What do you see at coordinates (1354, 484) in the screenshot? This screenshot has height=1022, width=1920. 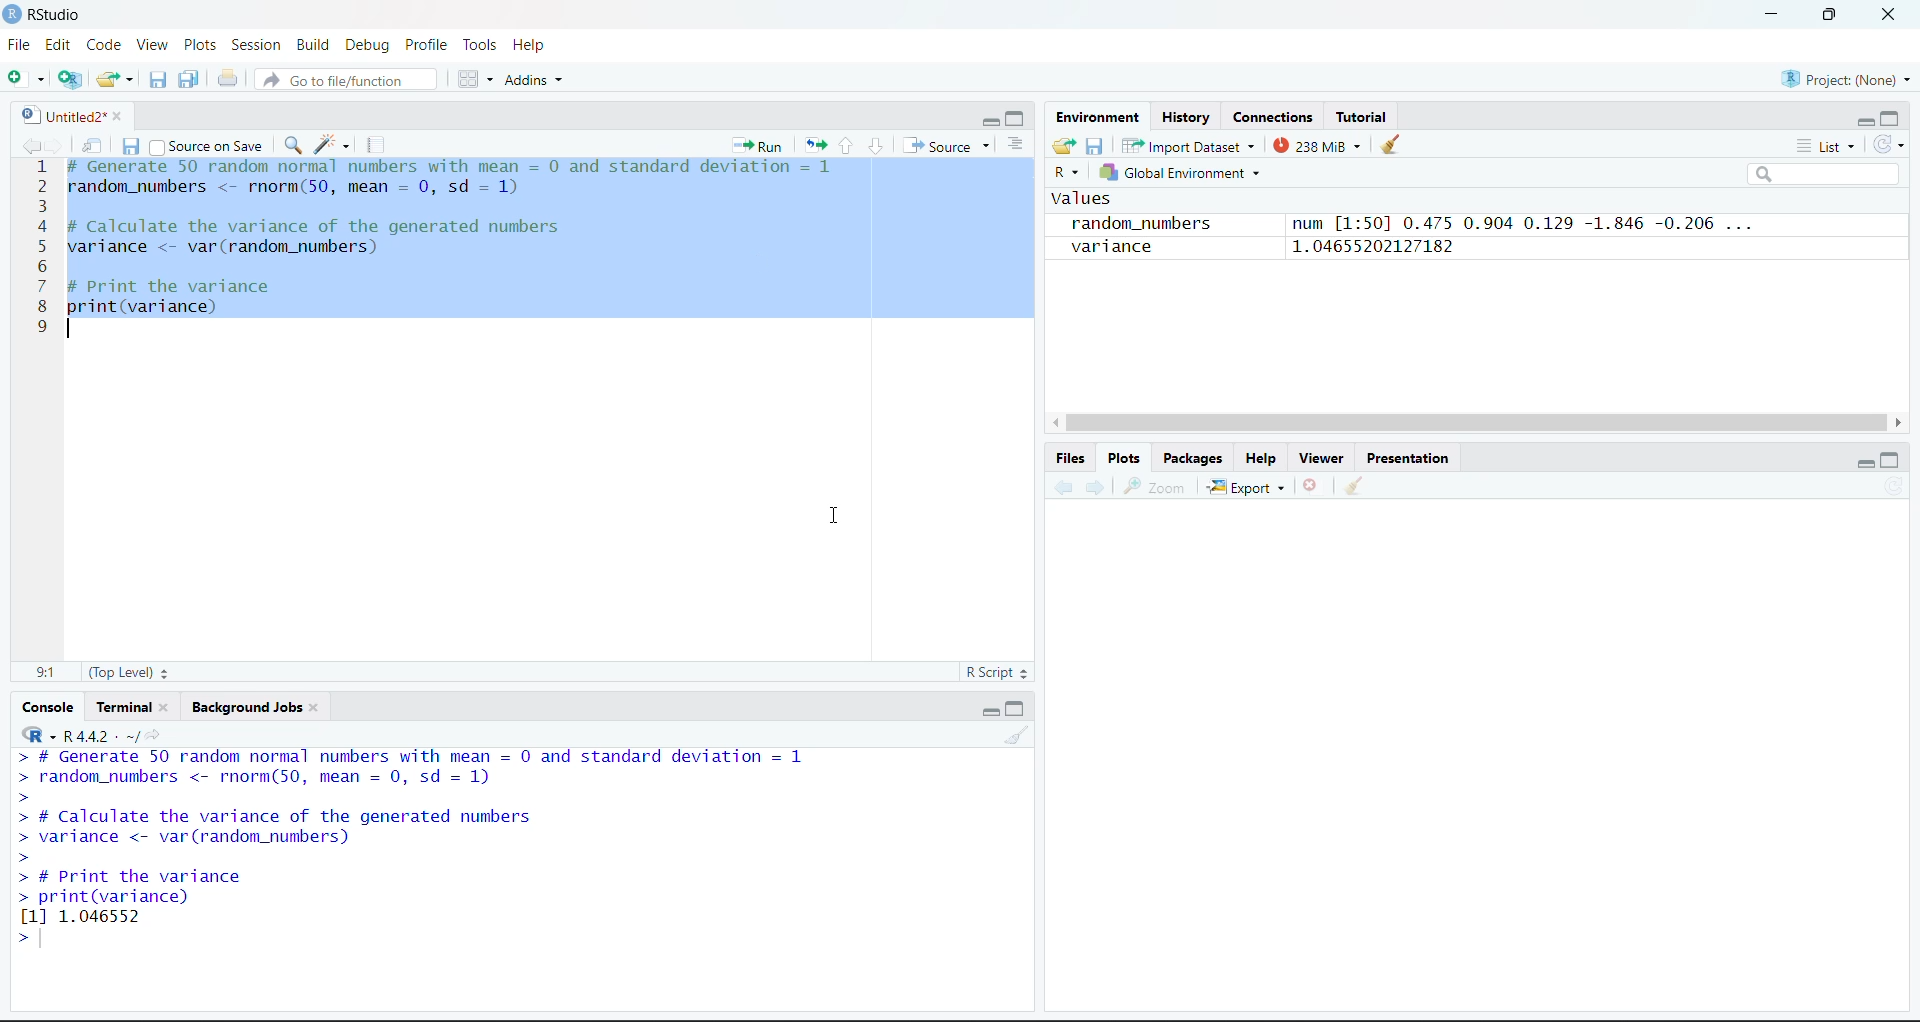 I see `clear` at bounding box center [1354, 484].